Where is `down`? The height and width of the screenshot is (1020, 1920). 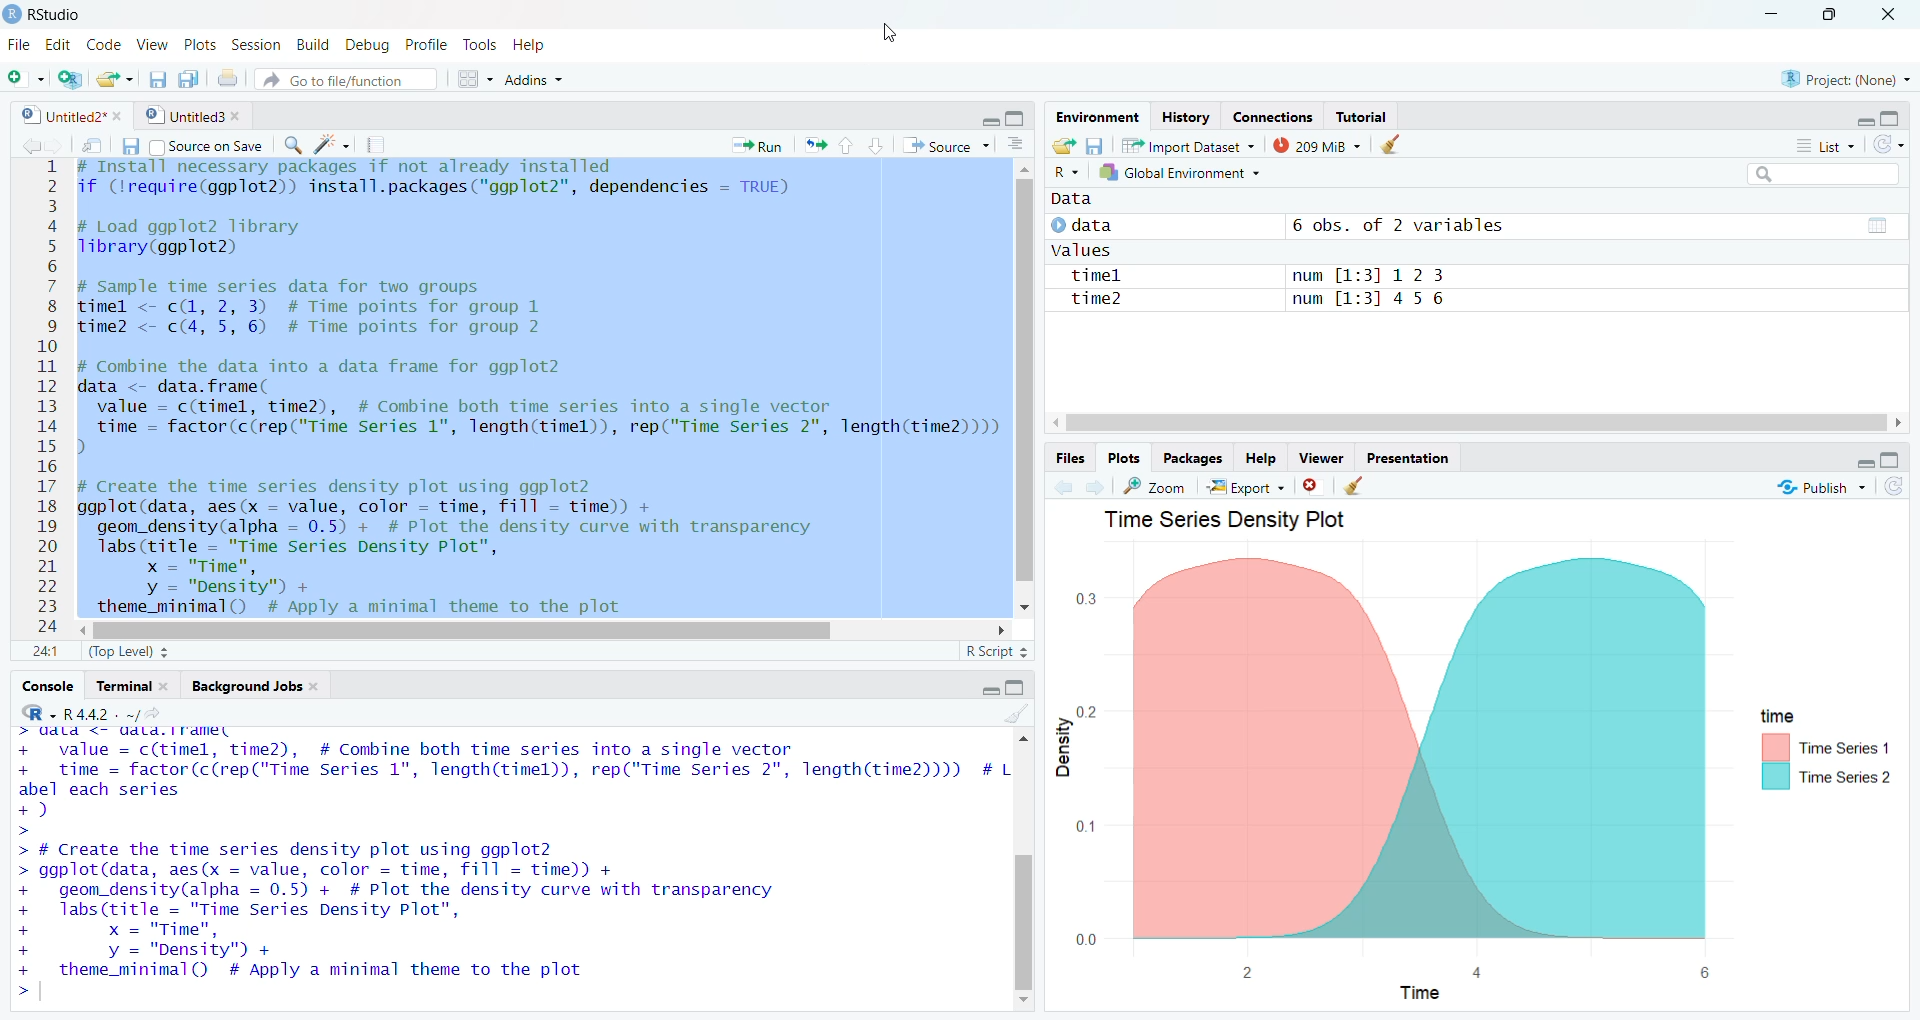
down is located at coordinates (876, 146).